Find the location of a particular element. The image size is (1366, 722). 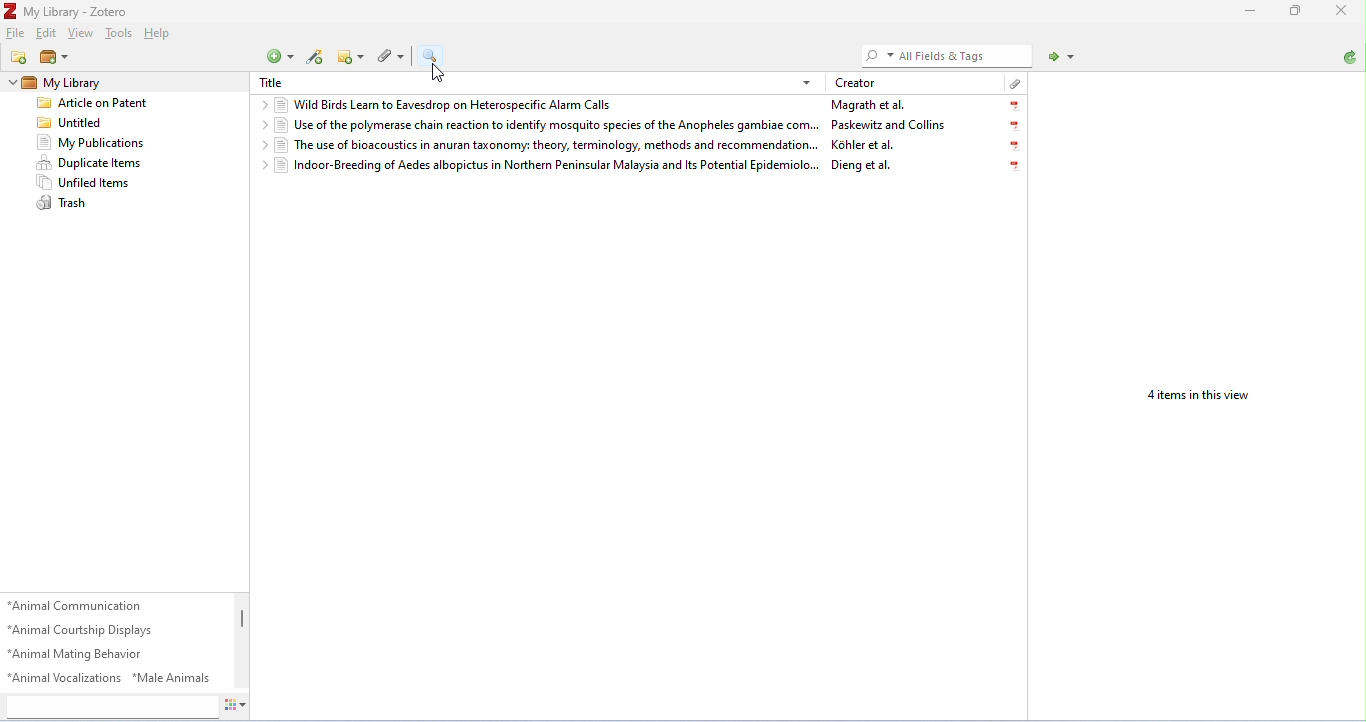

sync with zotero.org is located at coordinates (1351, 58).